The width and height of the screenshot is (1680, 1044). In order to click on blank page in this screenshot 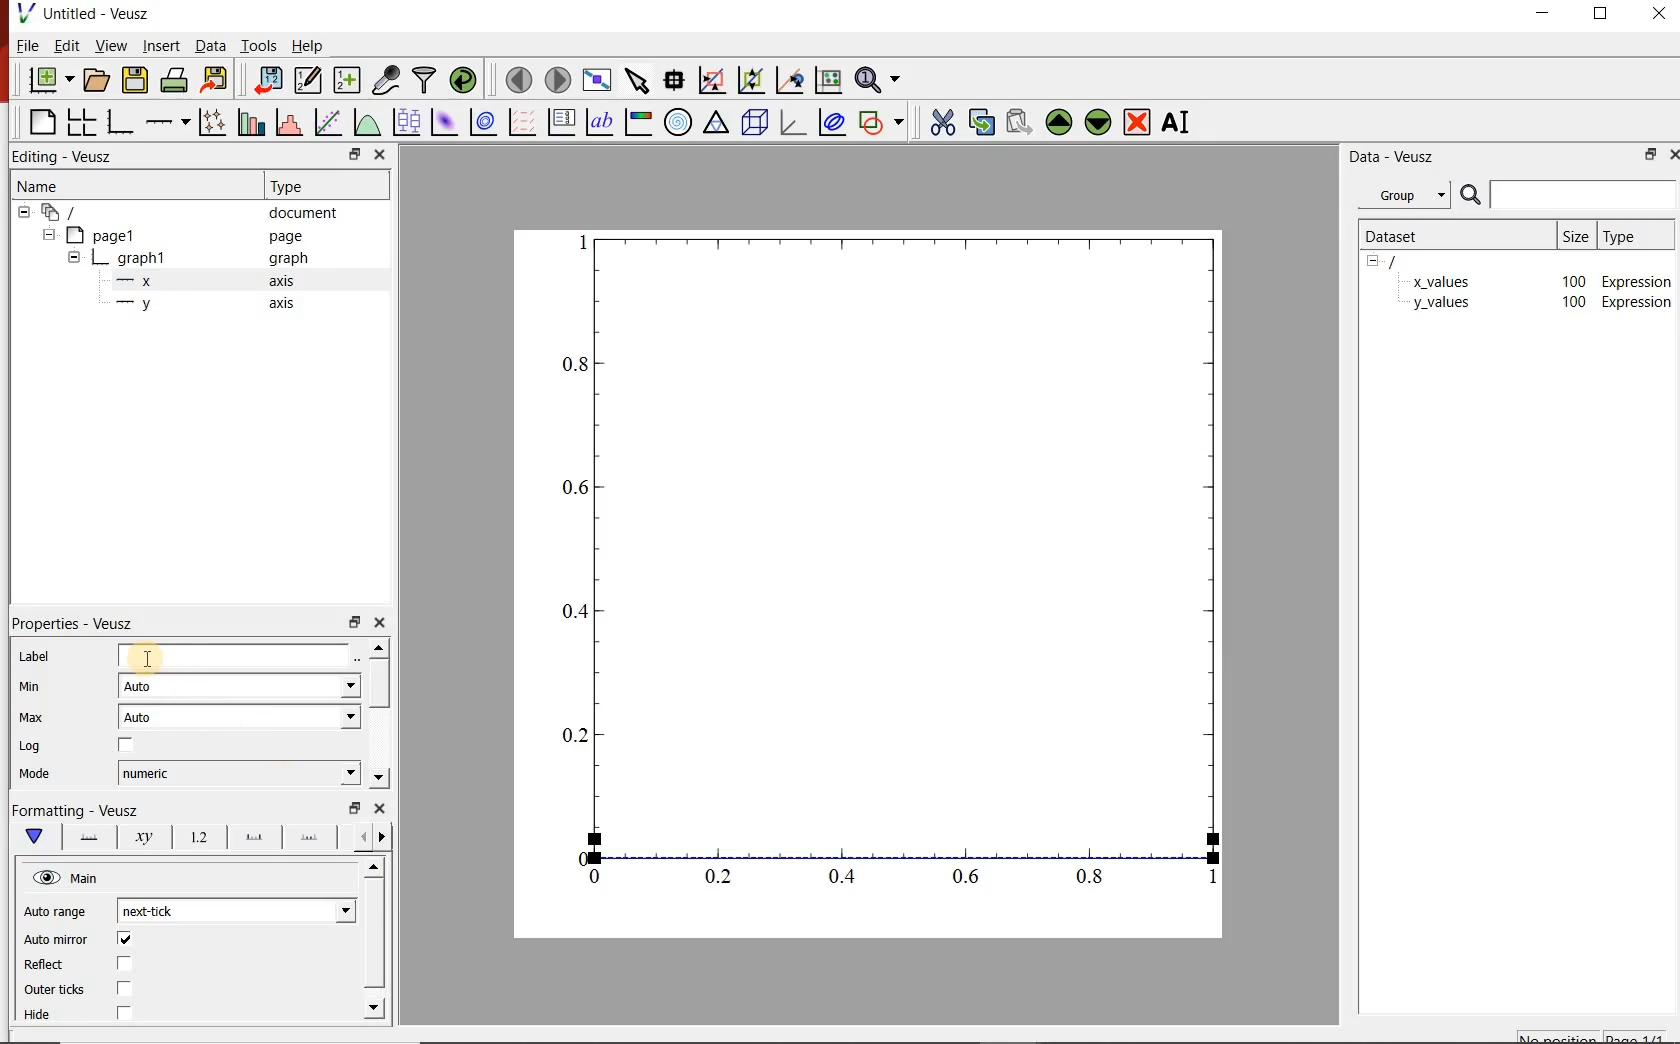, I will do `click(42, 122)`.